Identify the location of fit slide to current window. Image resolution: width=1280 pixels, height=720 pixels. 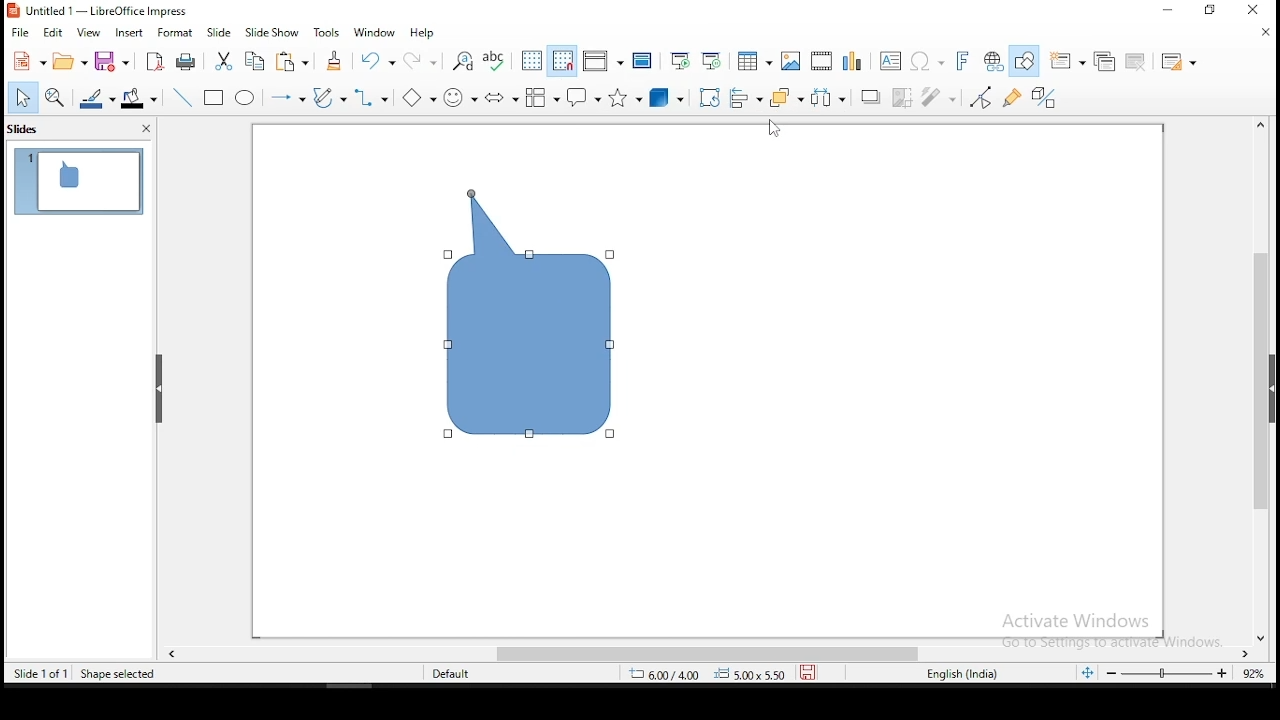
(1087, 673).